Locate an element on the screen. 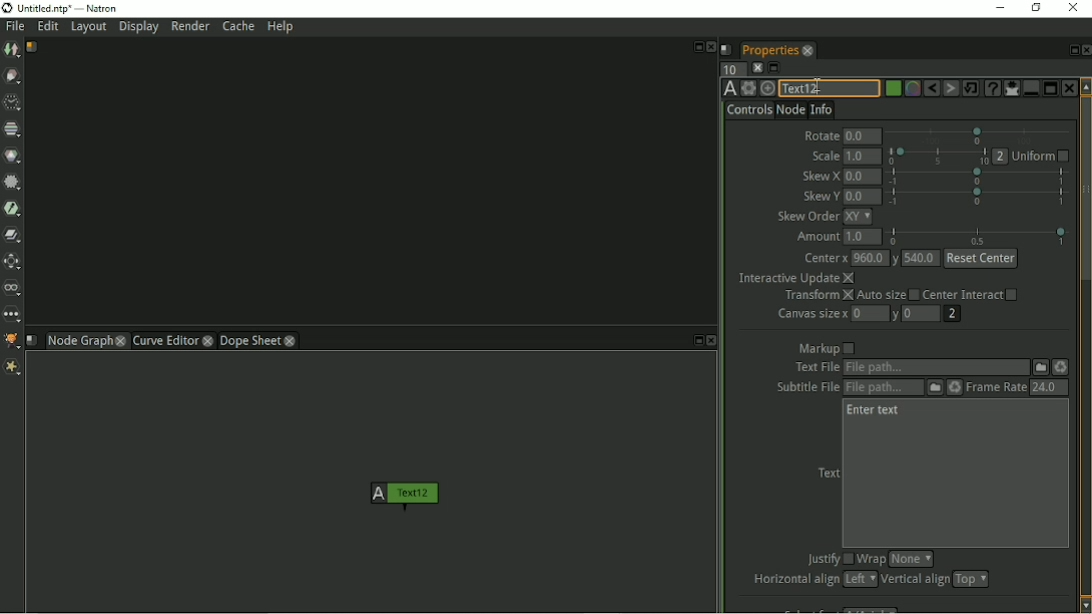 Image resolution: width=1092 pixels, height=614 pixels. Keyer is located at coordinates (14, 209).